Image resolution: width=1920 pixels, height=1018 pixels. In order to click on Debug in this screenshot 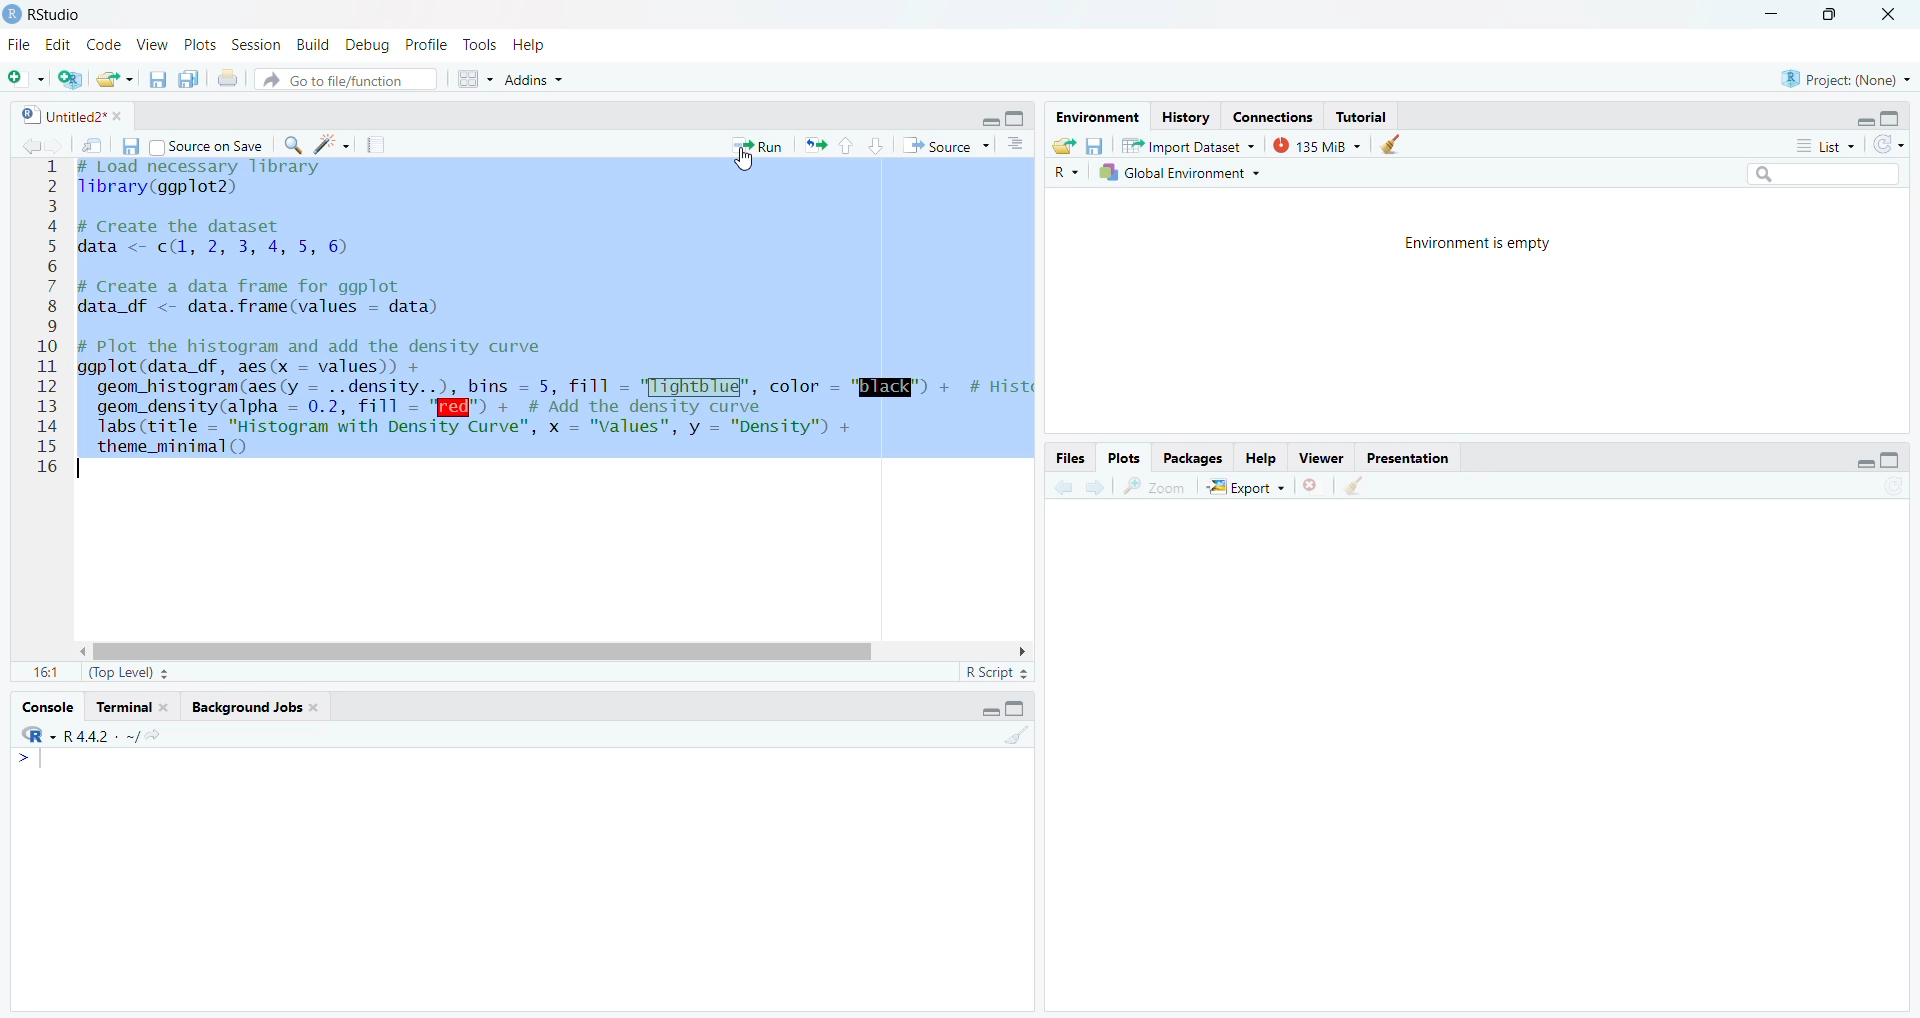, I will do `click(366, 44)`.